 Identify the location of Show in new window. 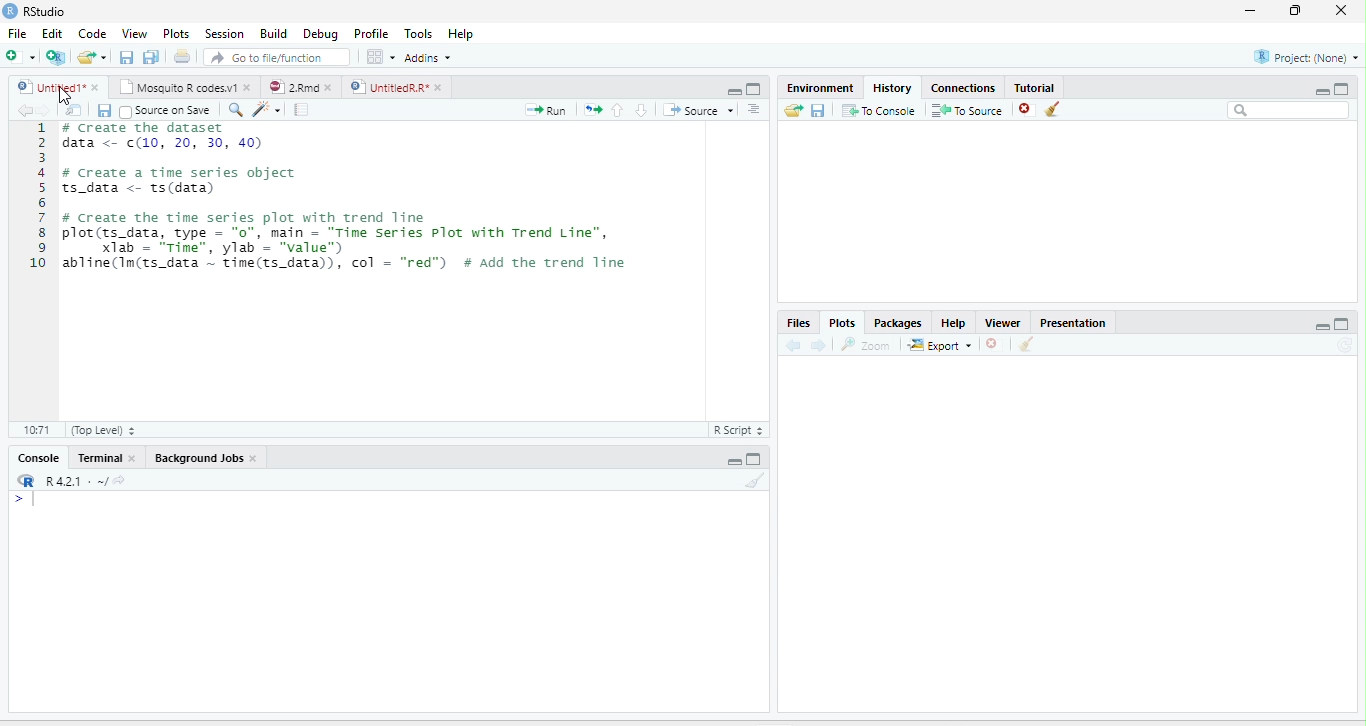
(74, 109).